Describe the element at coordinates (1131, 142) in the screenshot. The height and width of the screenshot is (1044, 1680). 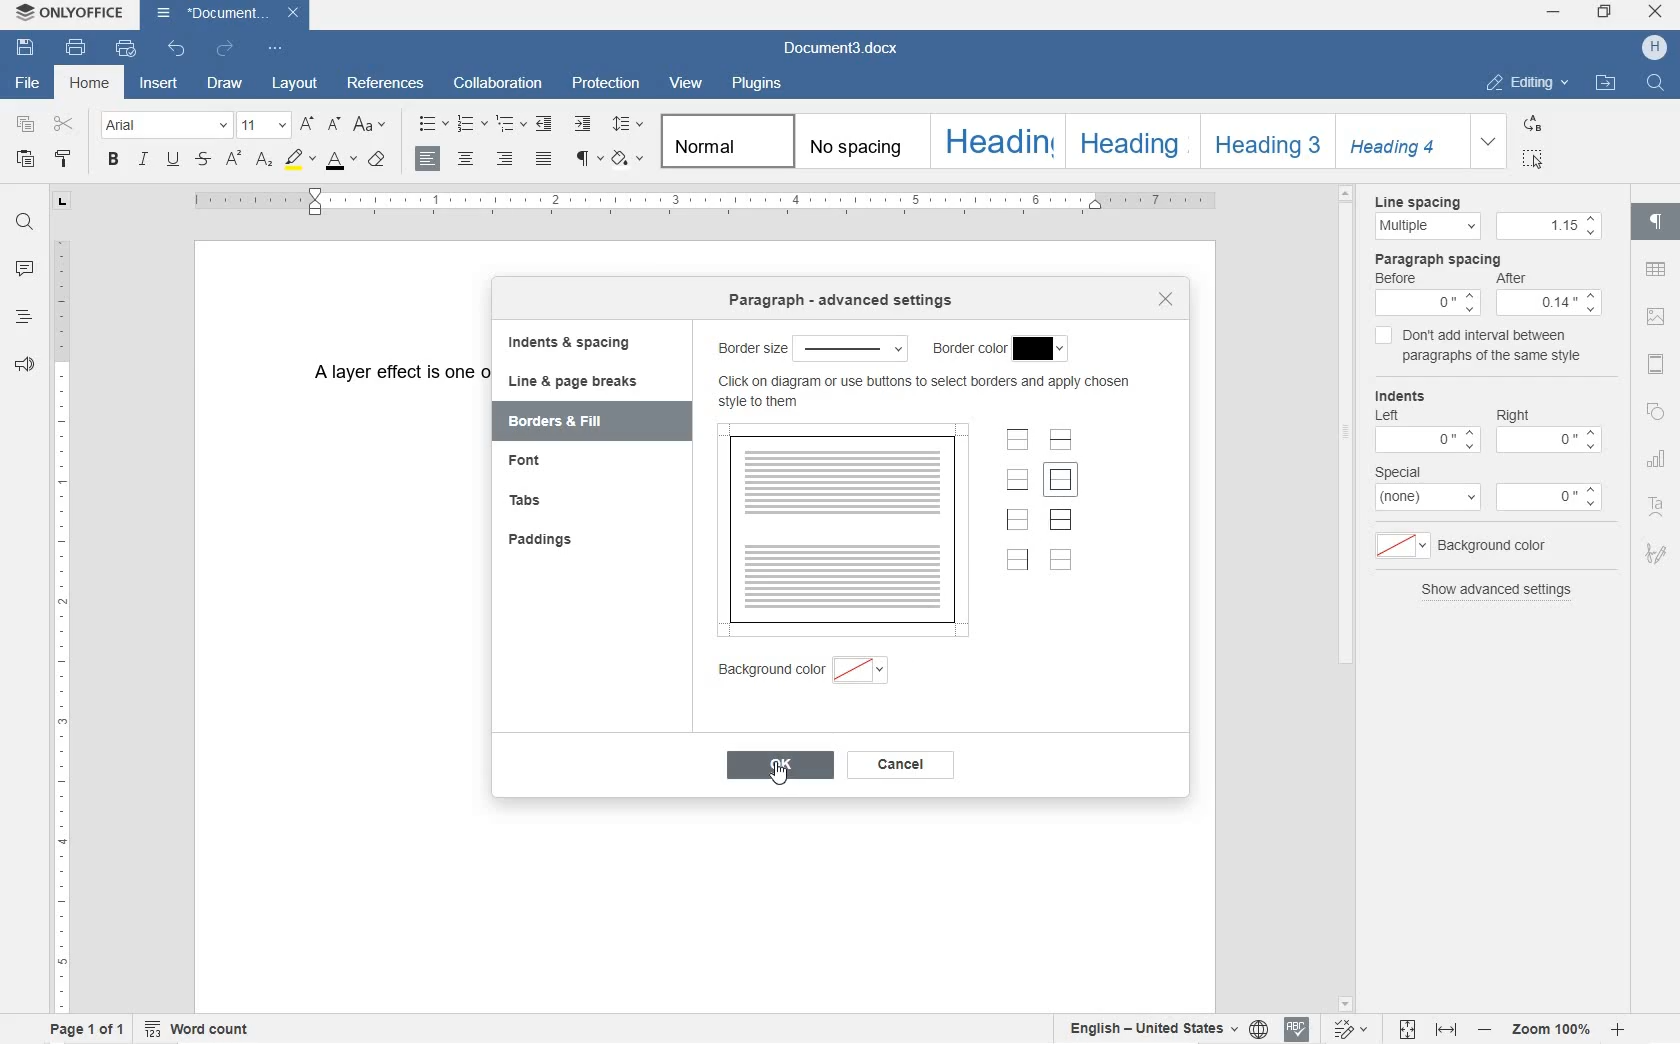
I see `HEADING 2` at that location.